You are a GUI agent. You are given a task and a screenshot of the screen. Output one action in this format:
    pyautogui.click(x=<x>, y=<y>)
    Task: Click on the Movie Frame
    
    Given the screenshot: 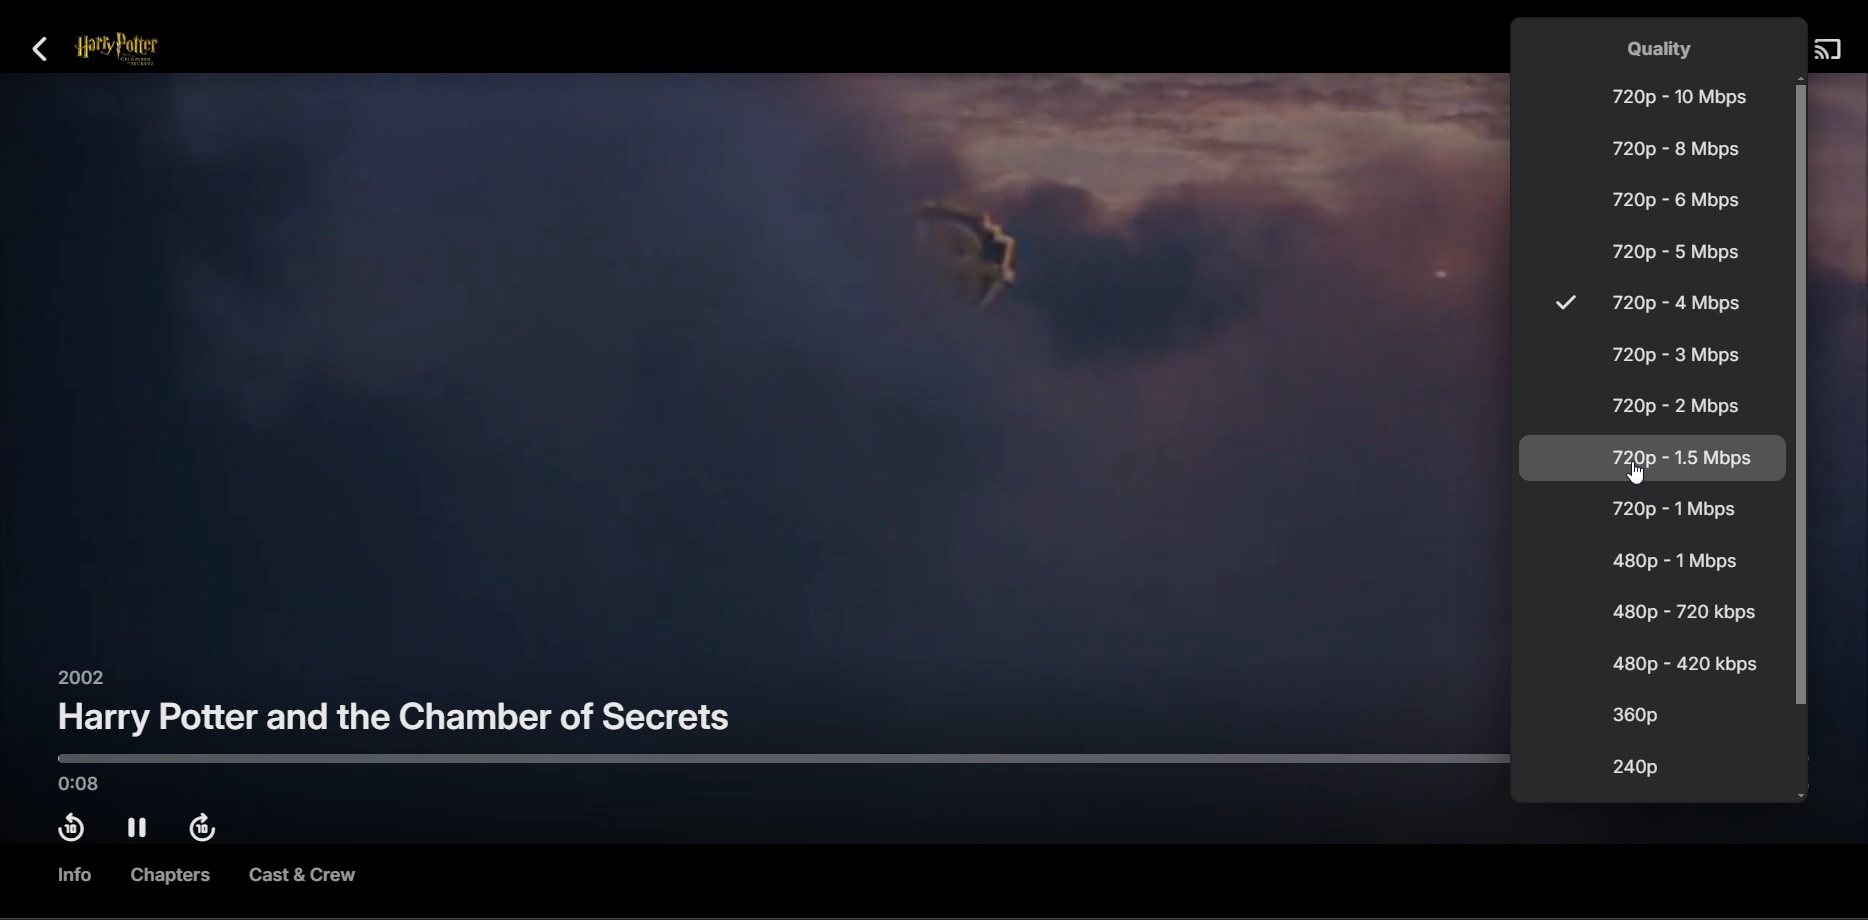 What is the action you would take?
    pyautogui.click(x=750, y=373)
    